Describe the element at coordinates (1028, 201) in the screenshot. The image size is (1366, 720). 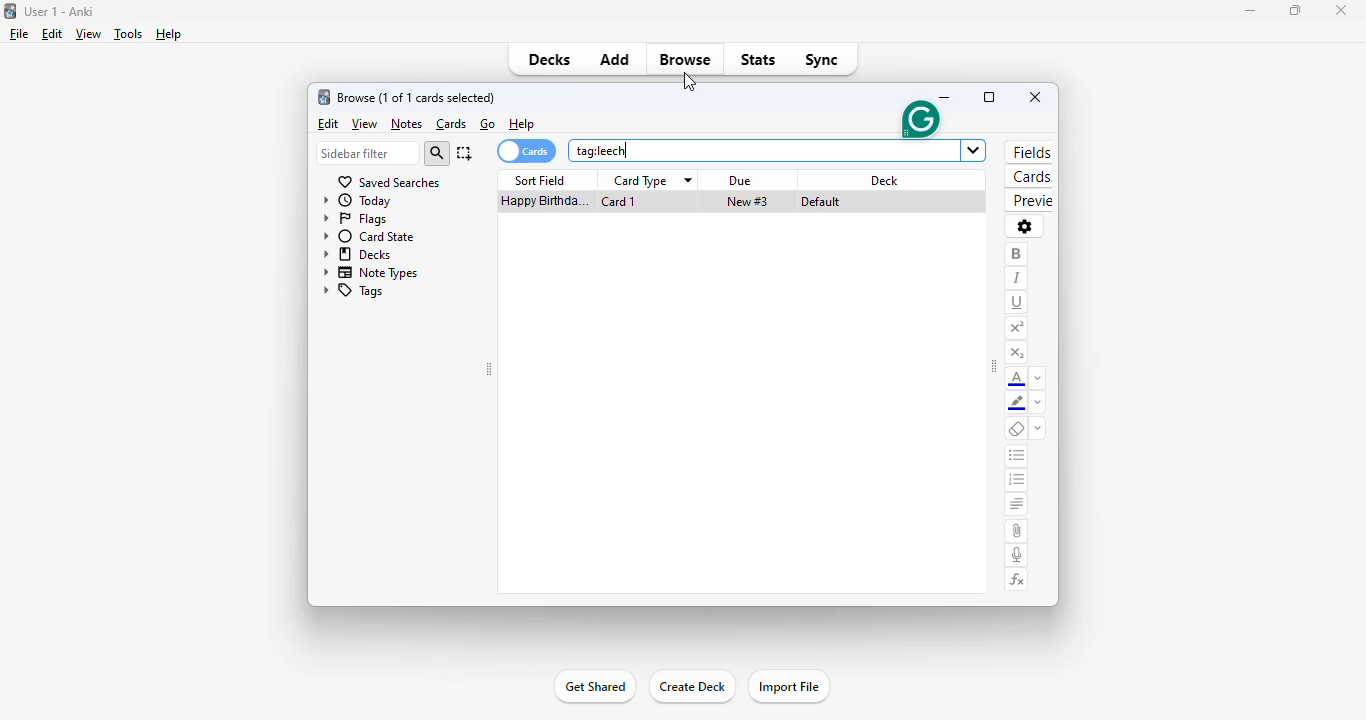
I see `preview` at that location.